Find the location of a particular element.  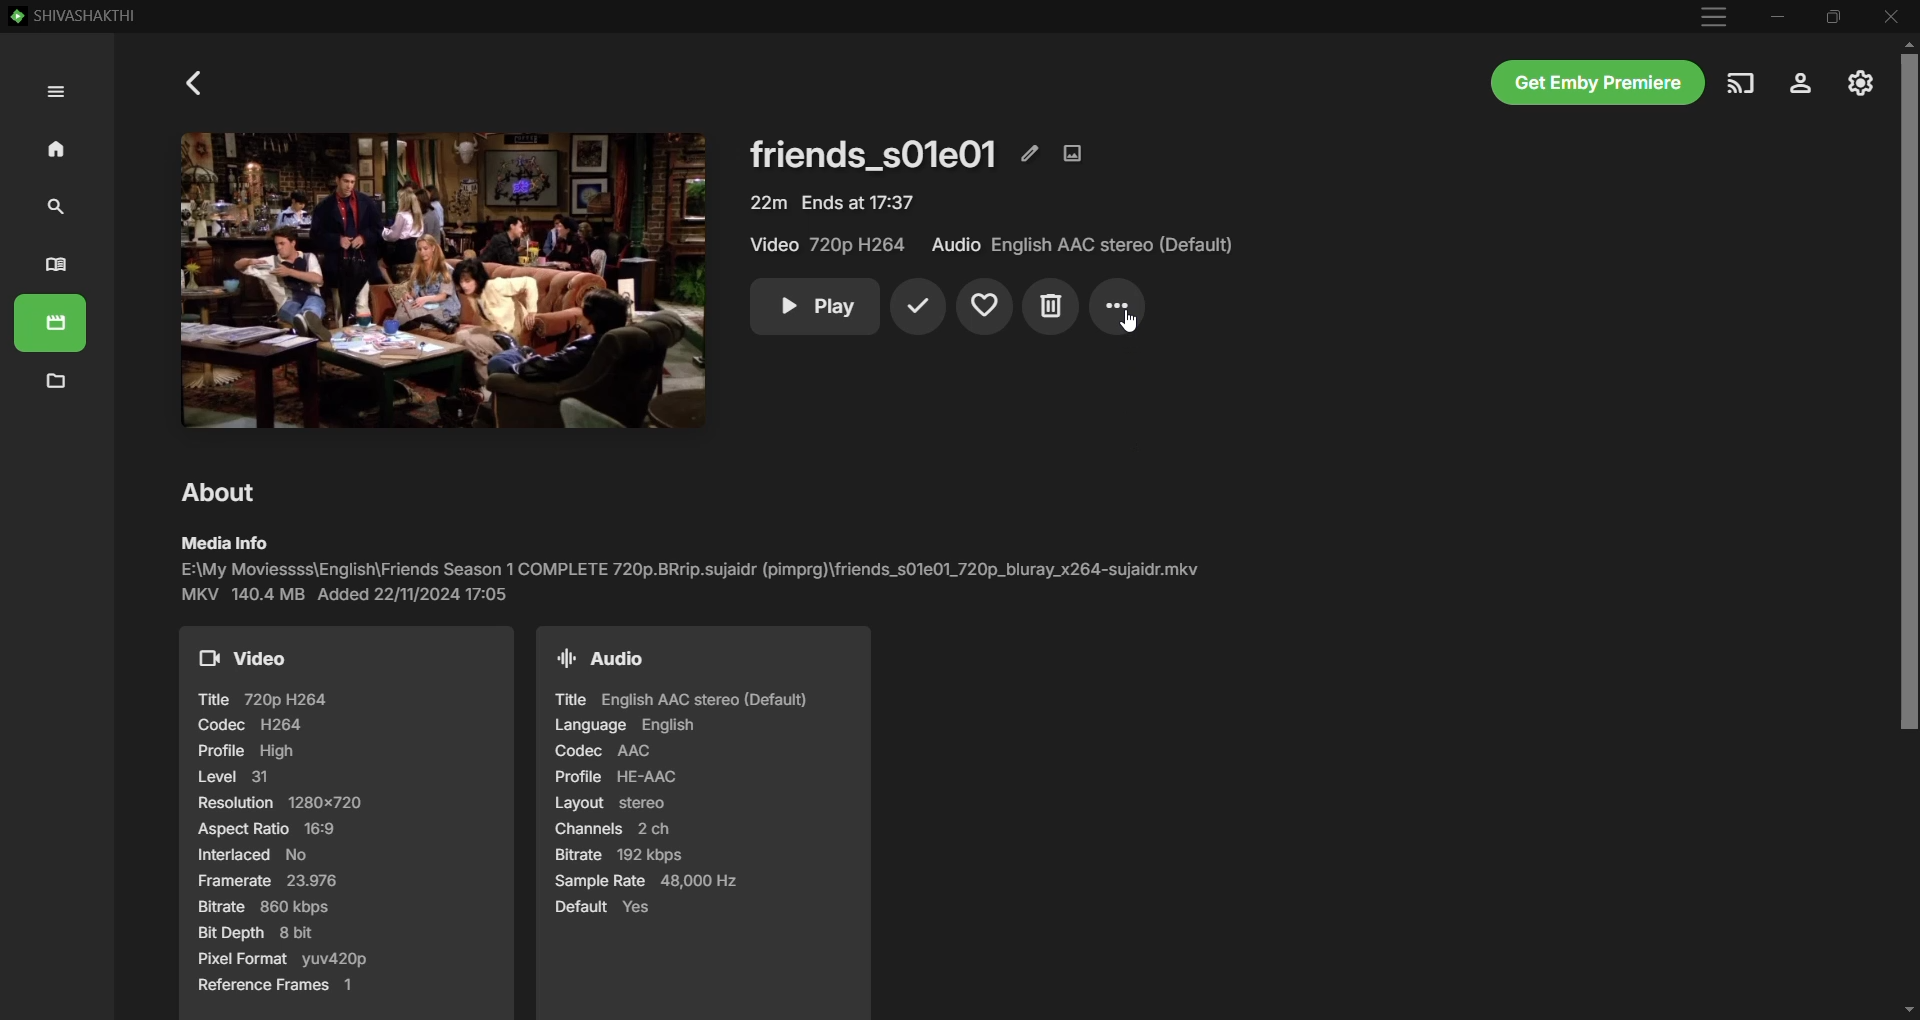

Play is located at coordinates (814, 307).